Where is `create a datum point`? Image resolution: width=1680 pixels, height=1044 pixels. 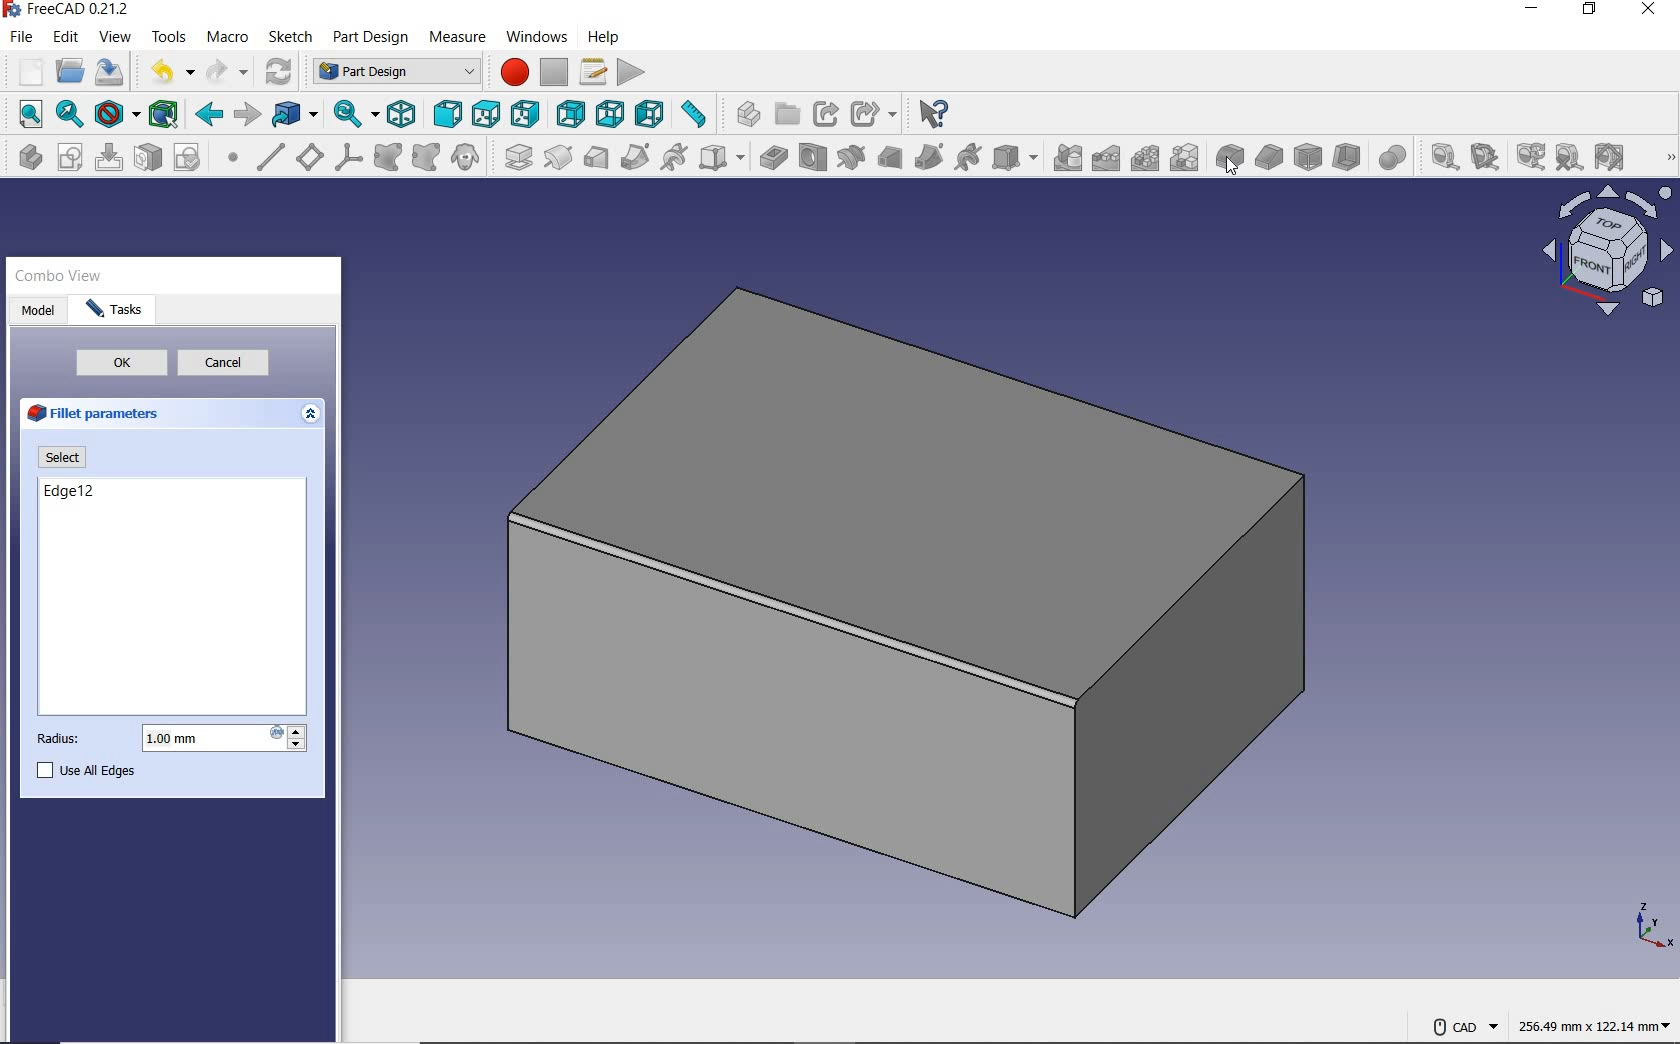
create a datum point is located at coordinates (228, 157).